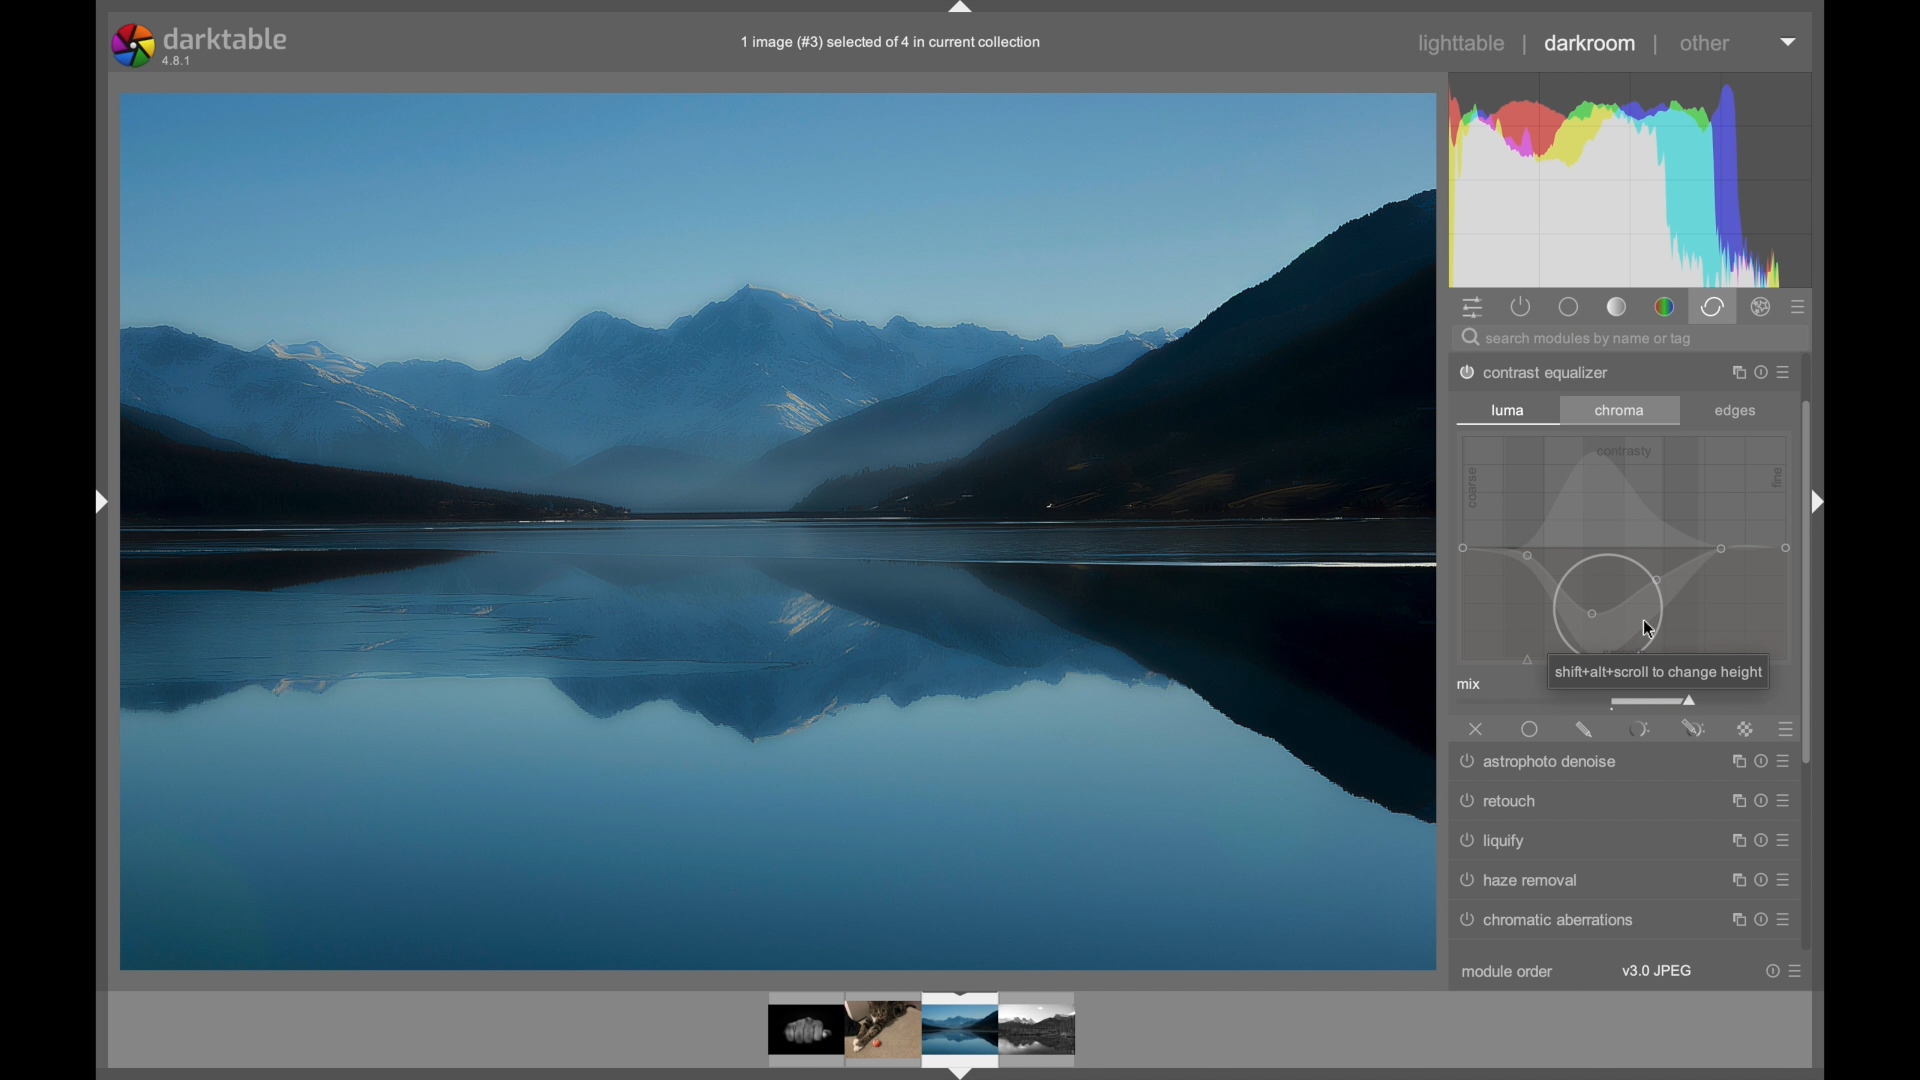 The height and width of the screenshot is (1080, 1920). I want to click on more options, so click(1757, 763).